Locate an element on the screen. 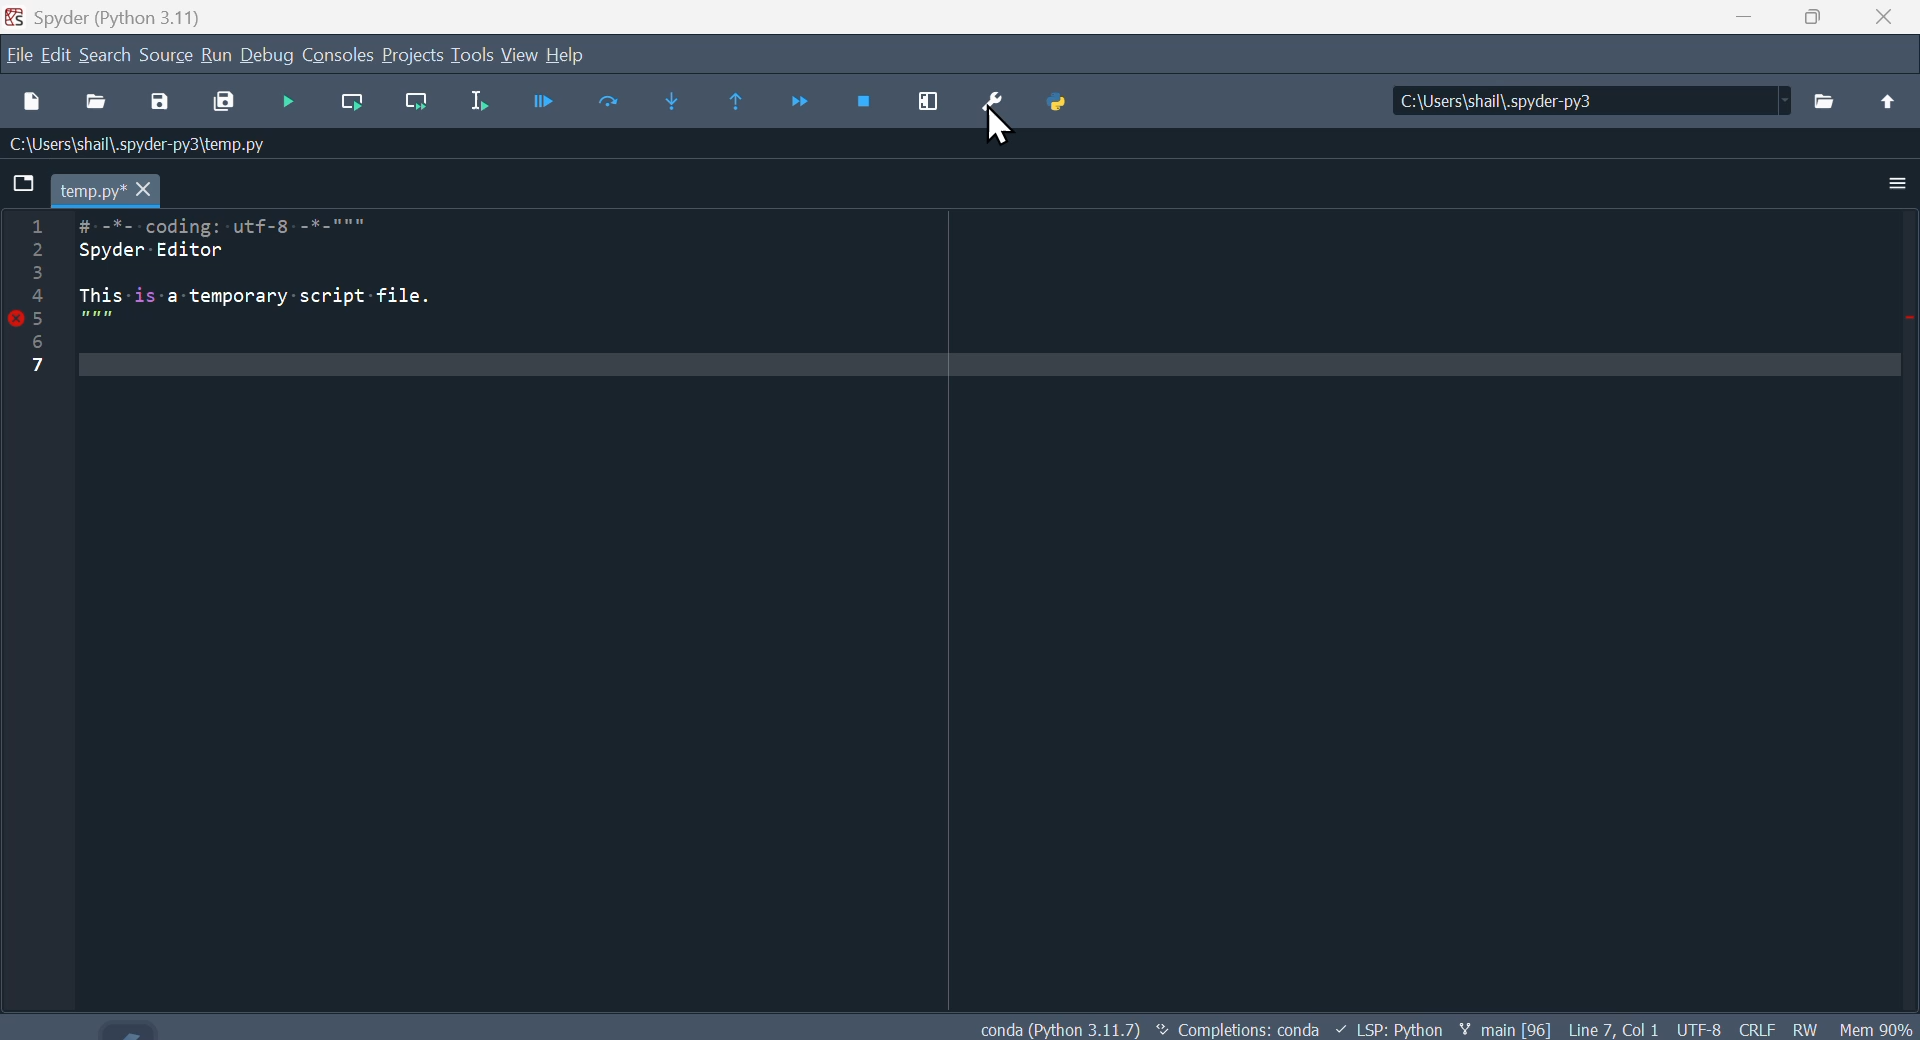 This screenshot has height=1040, width=1920.  temp.py* is located at coordinates (109, 188).